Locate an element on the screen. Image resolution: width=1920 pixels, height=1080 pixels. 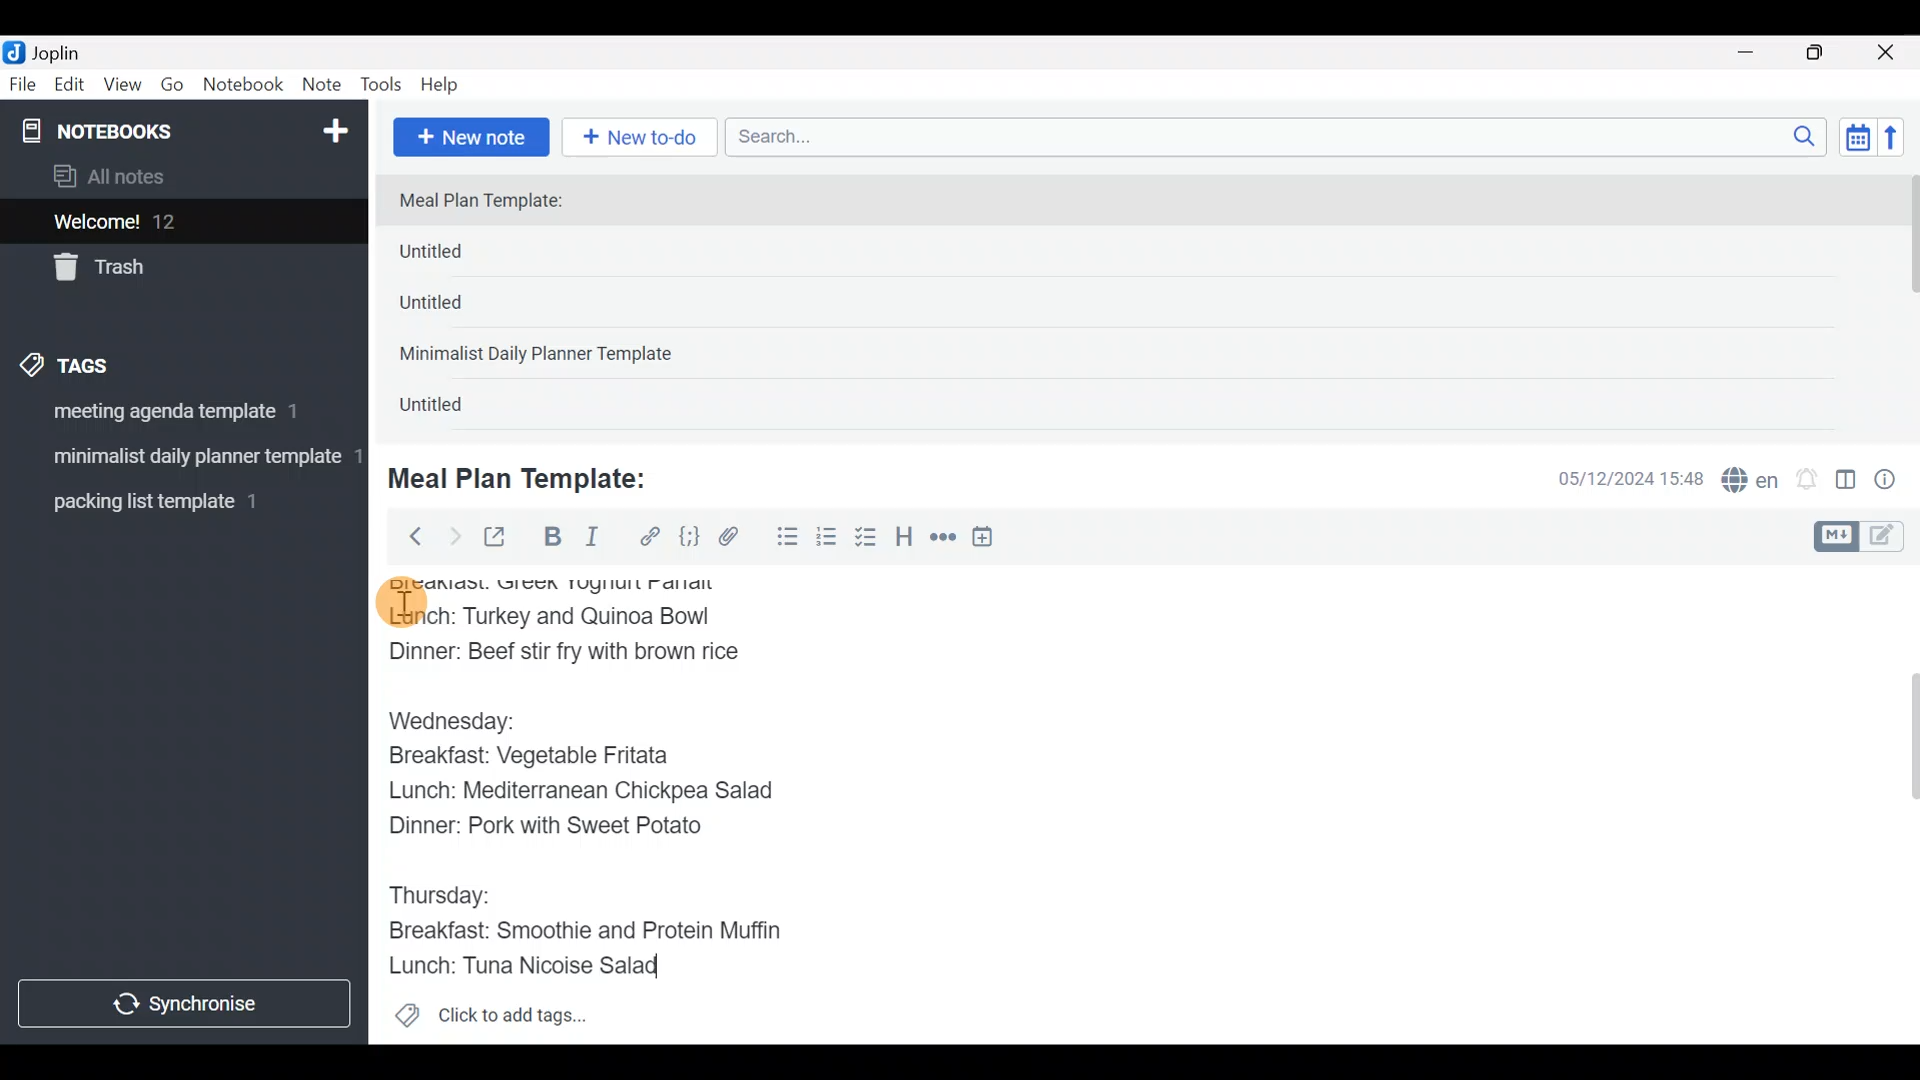
Insert time is located at coordinates (992, 540).